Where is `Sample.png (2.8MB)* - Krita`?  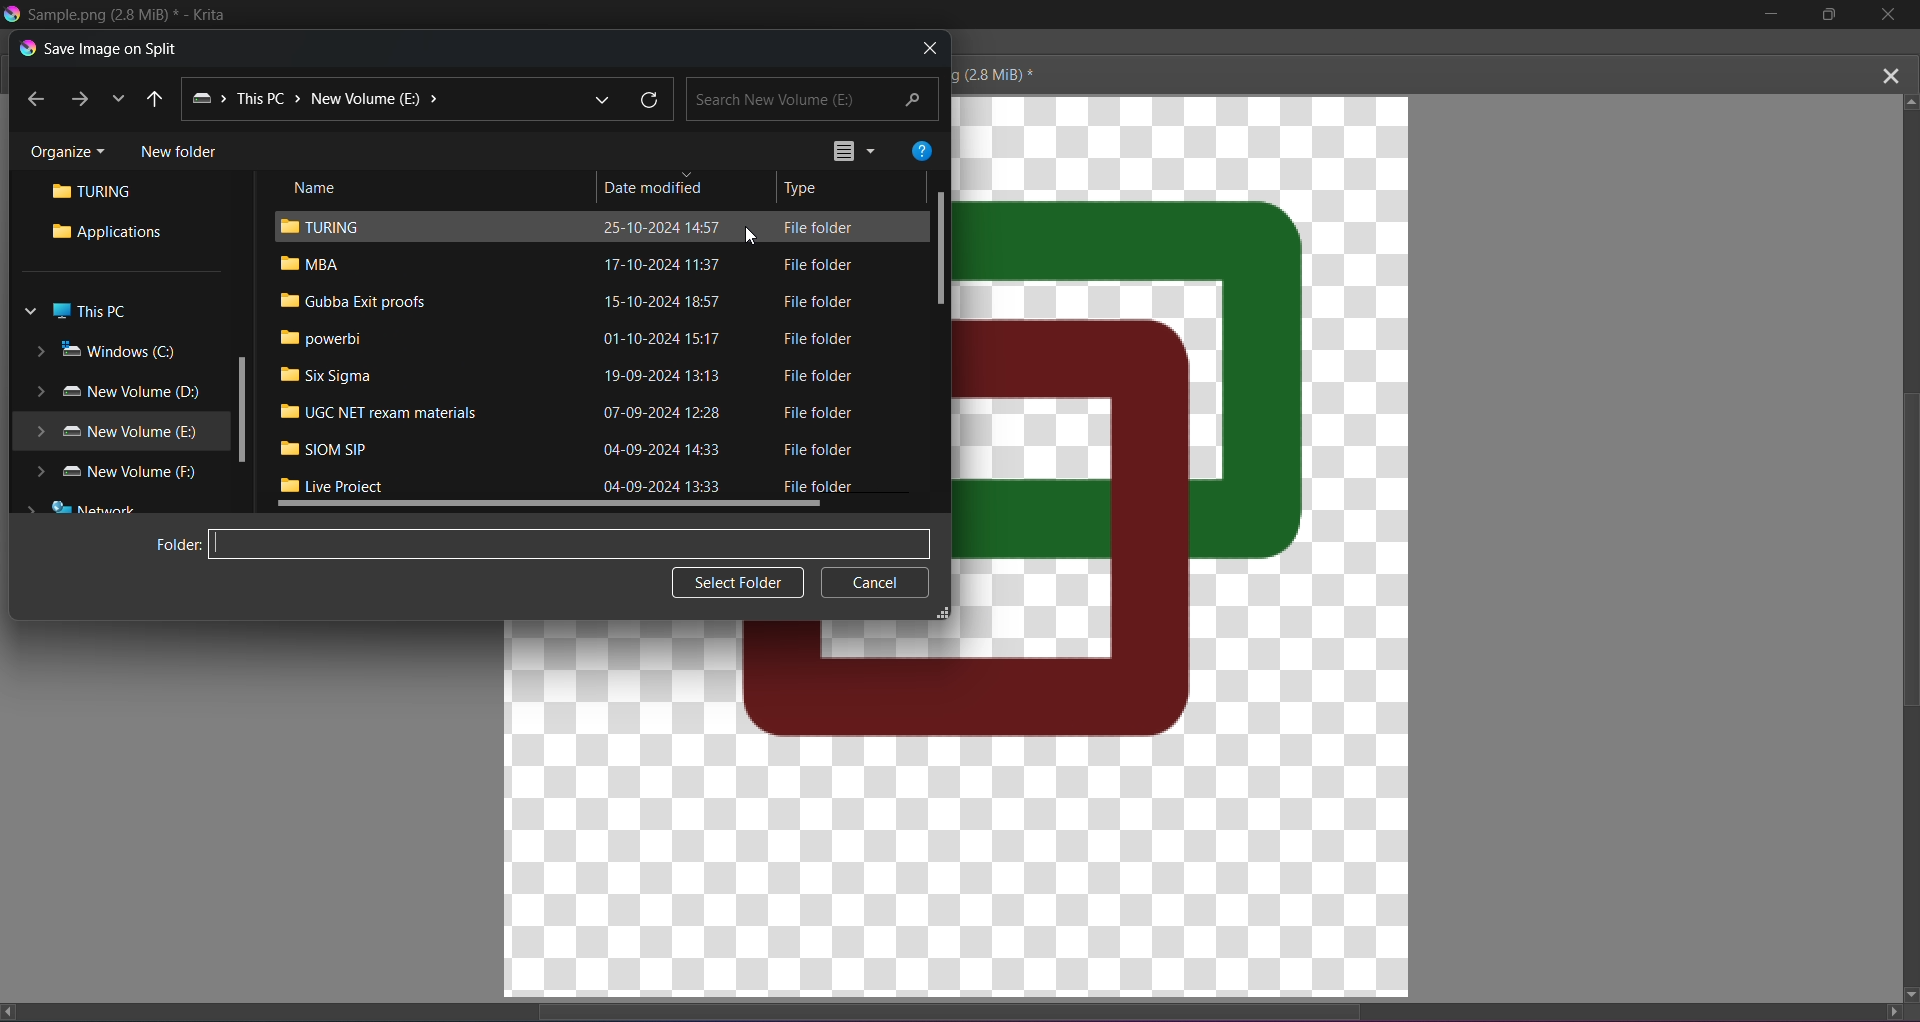 Sample.png (2.8MB)* - Krita is located at coordinates (130, 14).